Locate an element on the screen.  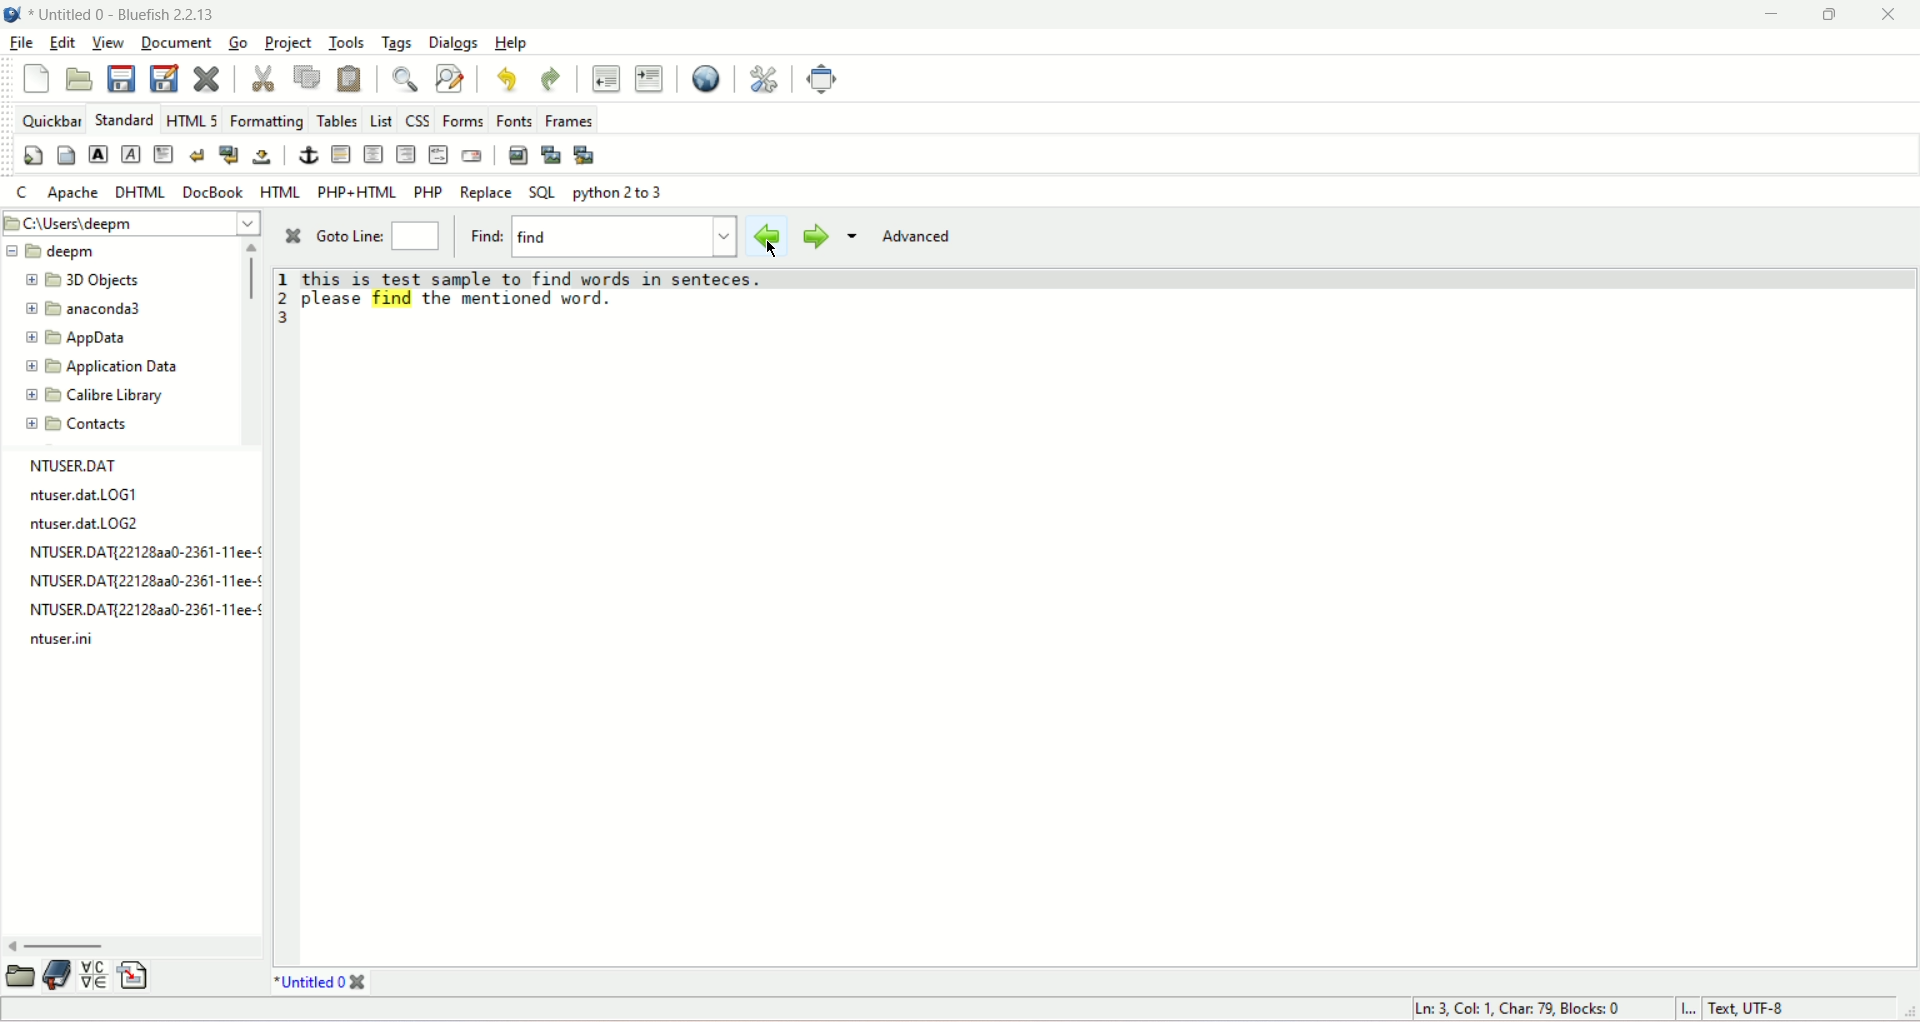
deepm is located at coordinates (52, 251).